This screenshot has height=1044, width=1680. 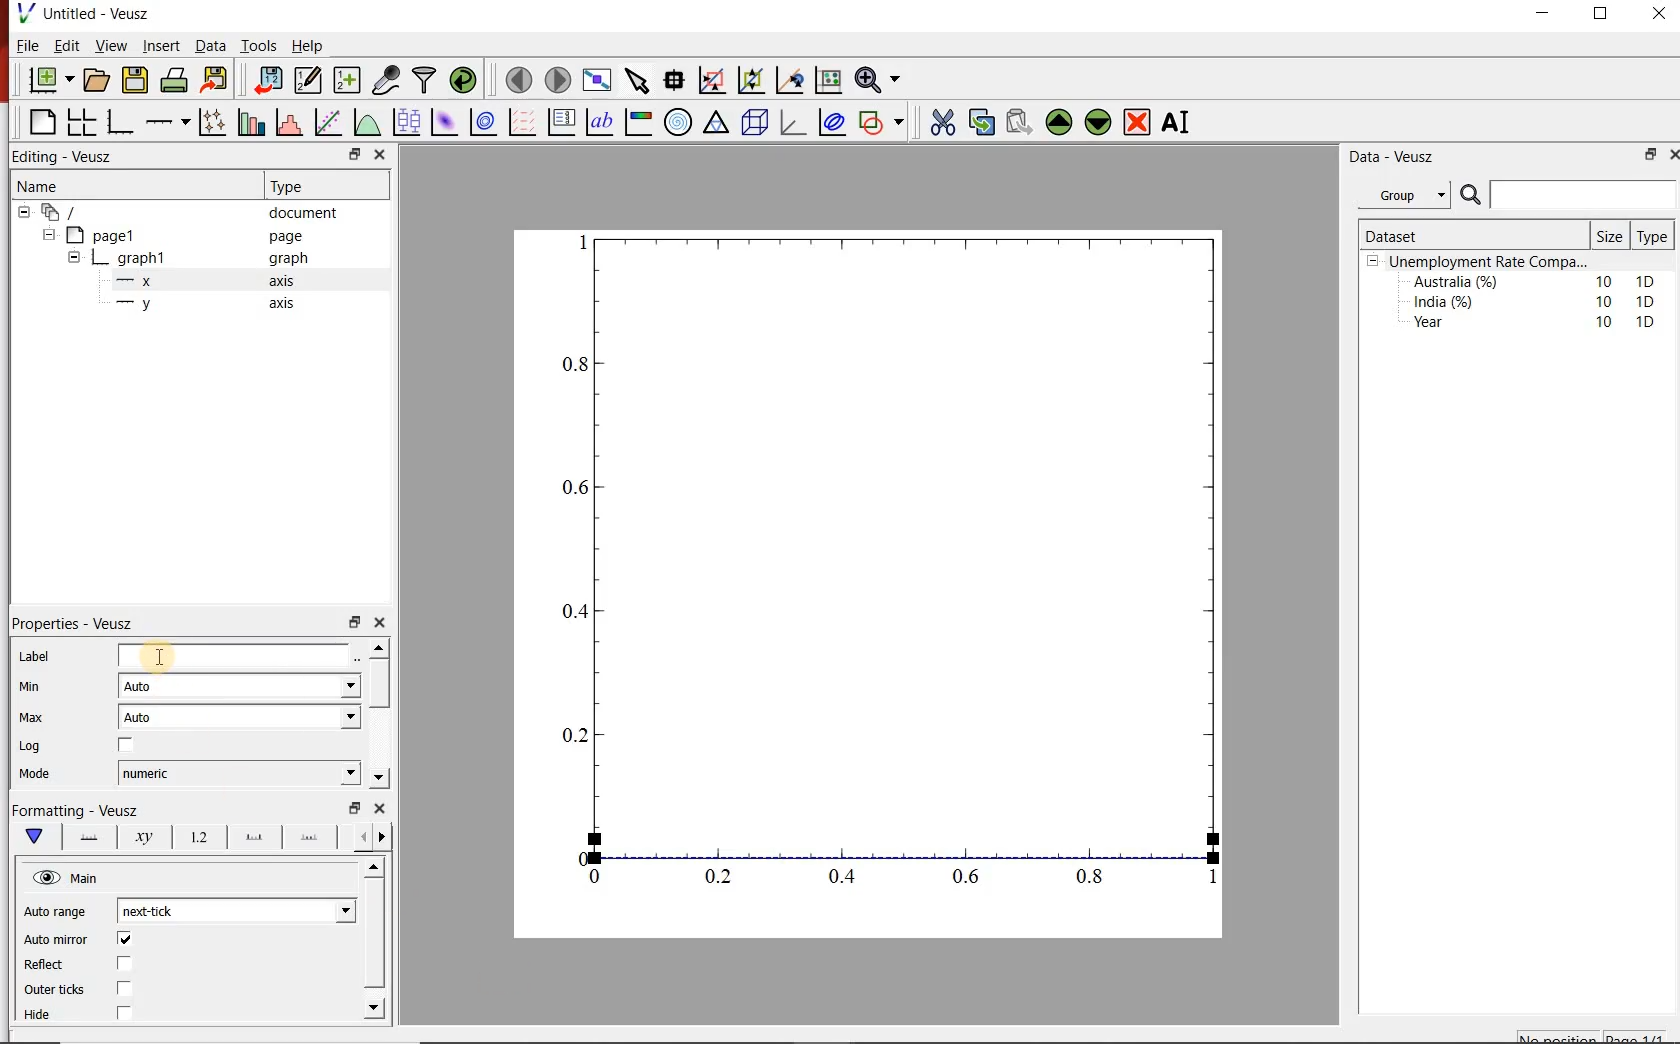 I want to click on axis label, so click(x=143, y=838).